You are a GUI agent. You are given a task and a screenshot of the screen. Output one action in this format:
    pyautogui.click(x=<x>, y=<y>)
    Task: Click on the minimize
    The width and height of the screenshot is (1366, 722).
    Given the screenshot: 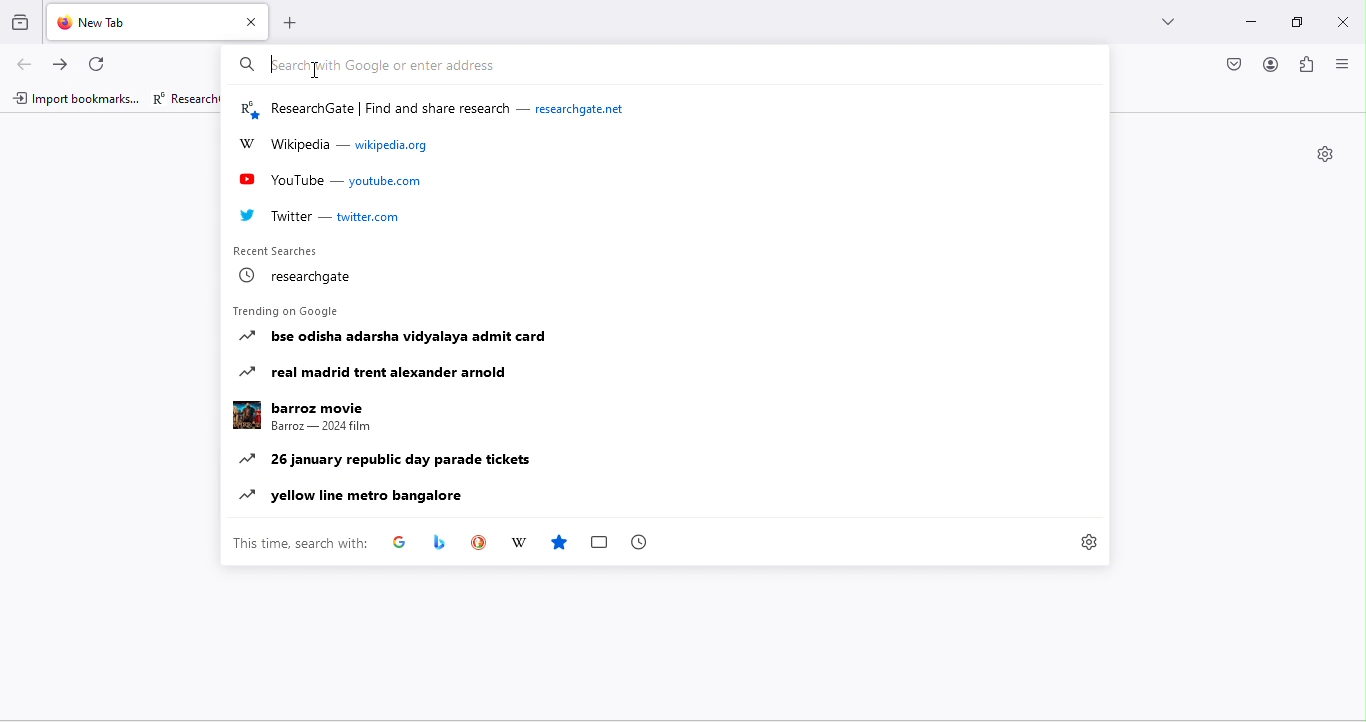 What is the action you would take?
    pyautogui.click(x=1252, y=22)
    